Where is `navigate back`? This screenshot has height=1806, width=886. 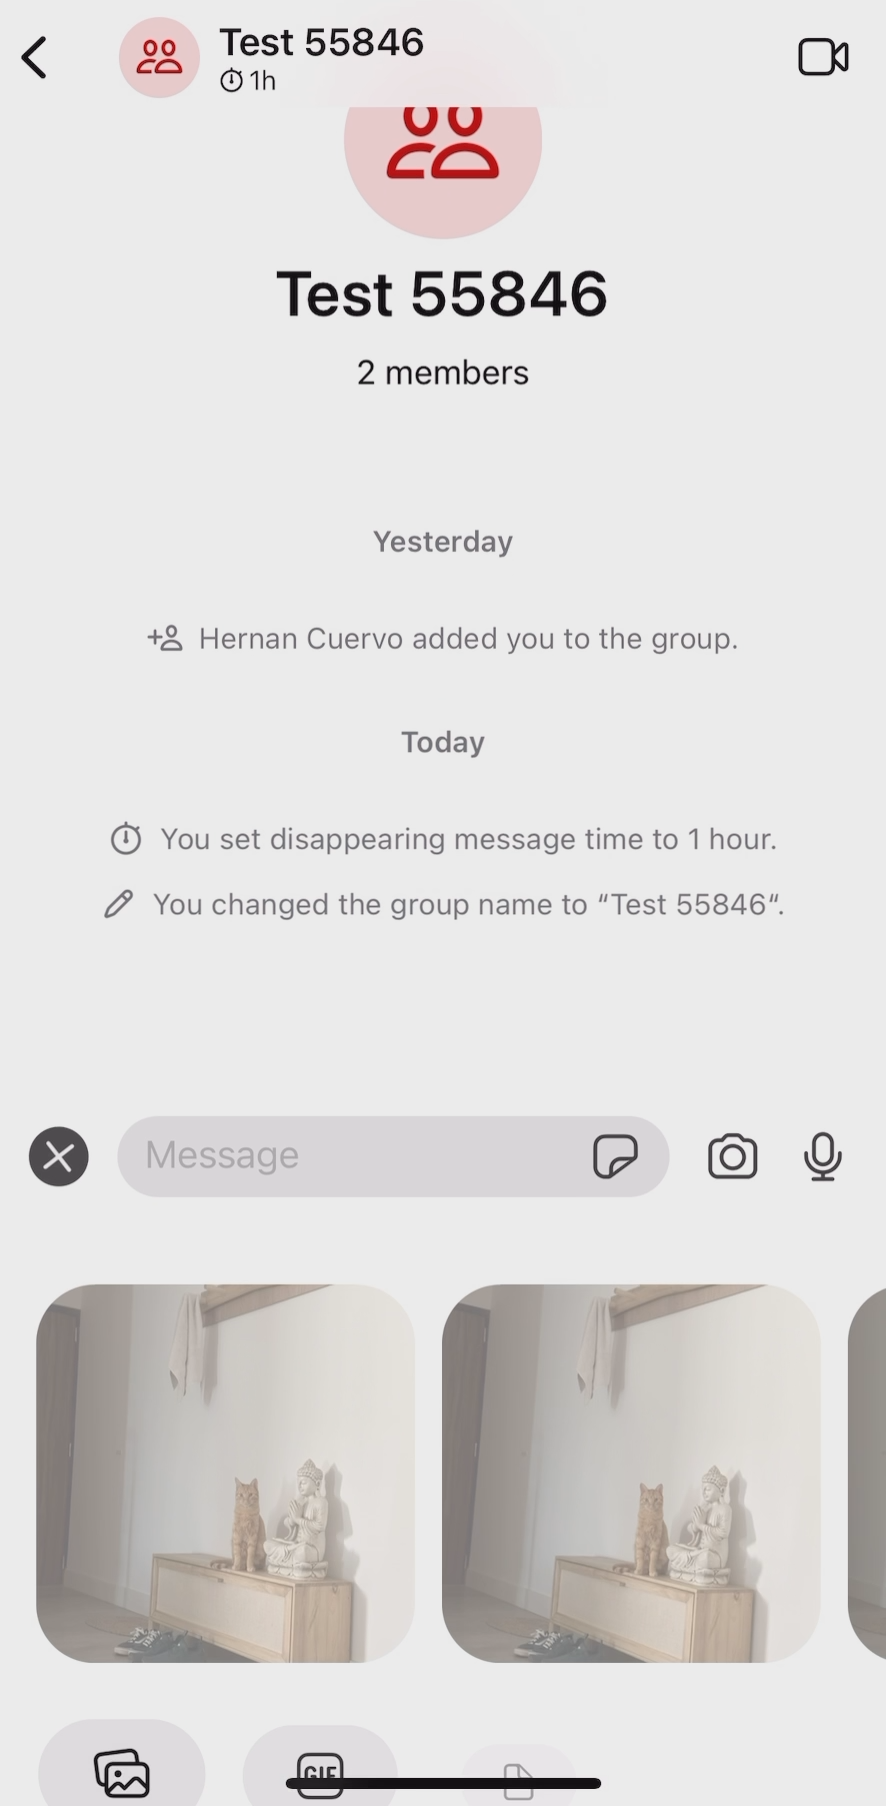 navigate back is located at coordinates (36, 59).